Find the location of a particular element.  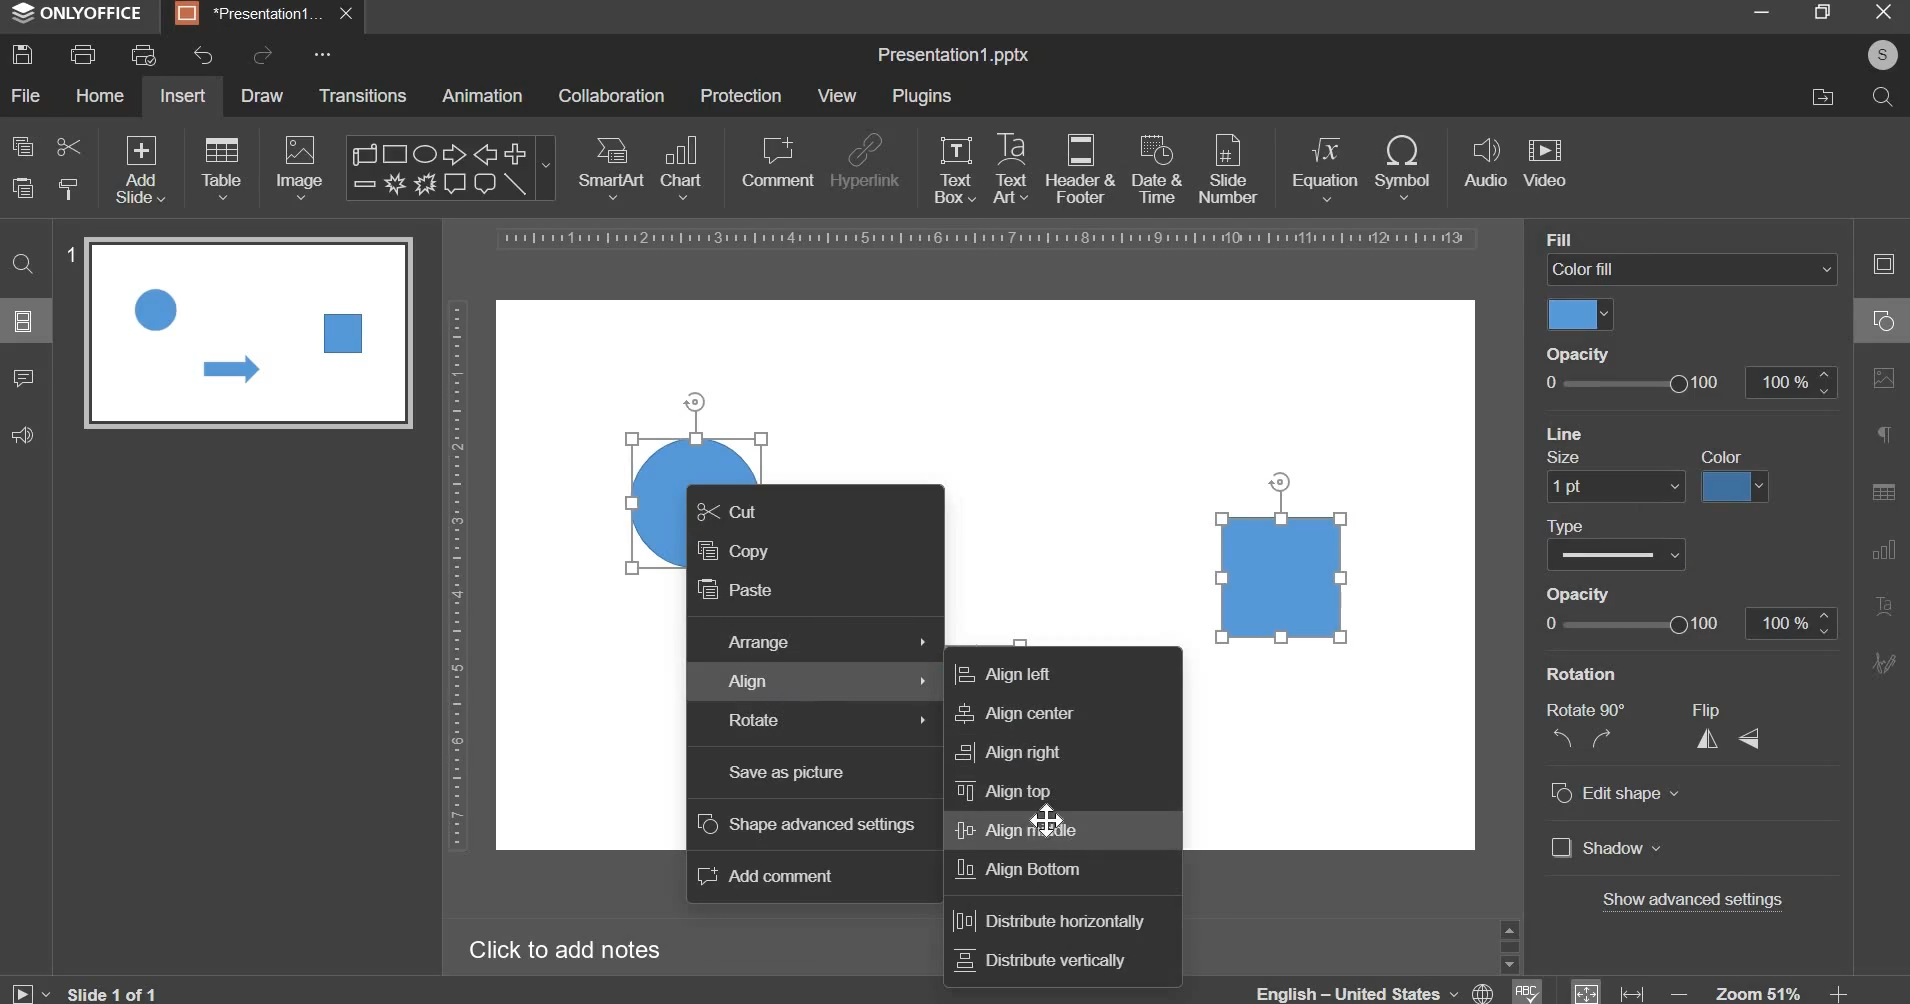

collaboration is located at coordinates (611, 96).